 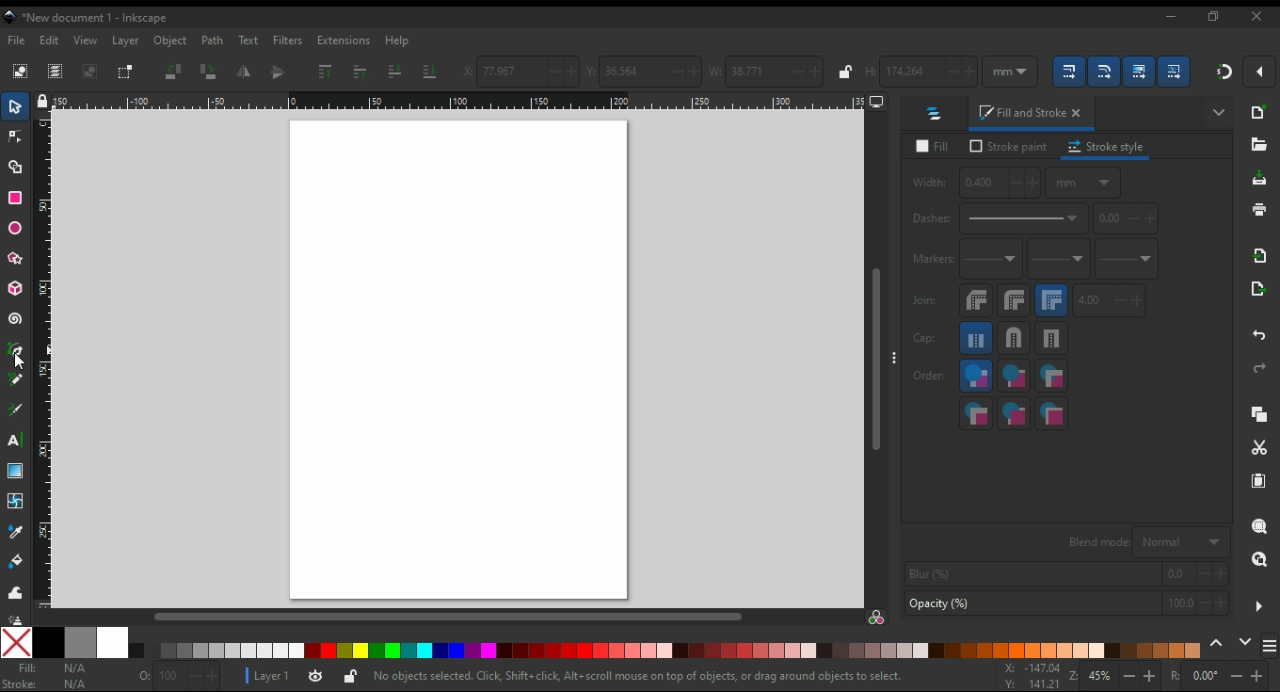 What do you see at coordinates (16, 643) in the screenshot?
I see `none` at bounding box center [16, 643].